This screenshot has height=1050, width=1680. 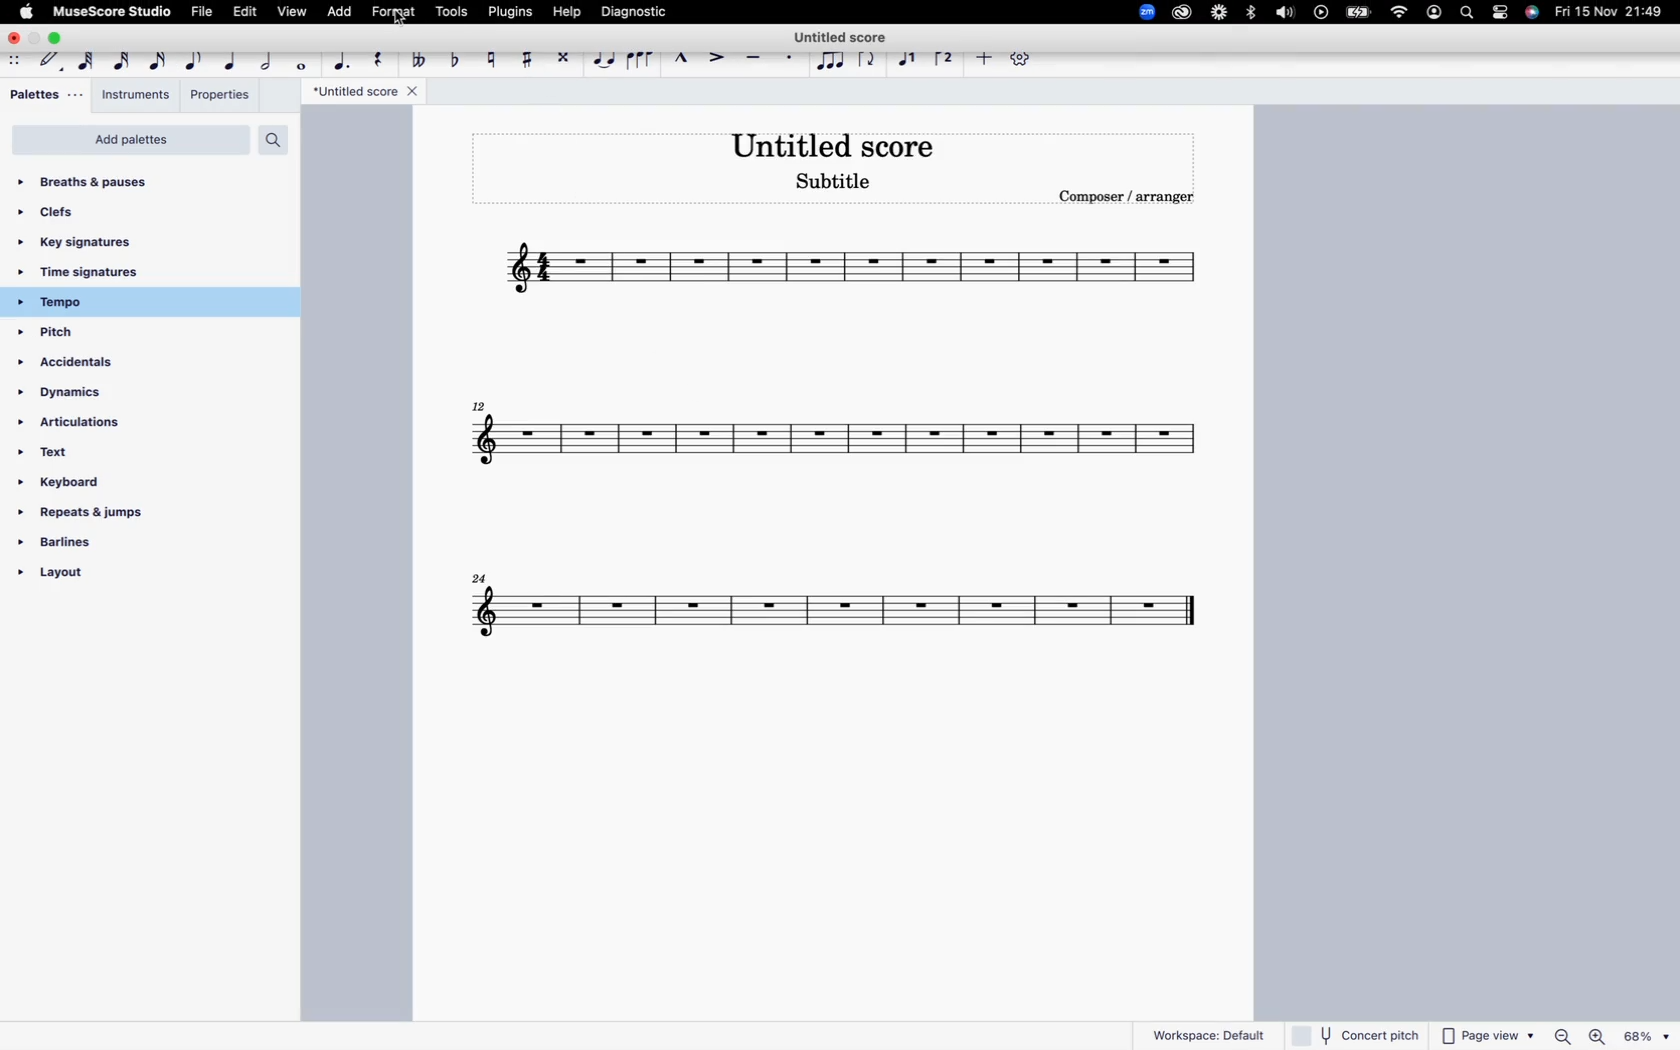 I want to click on keyboard, so click(x=81, y=485).